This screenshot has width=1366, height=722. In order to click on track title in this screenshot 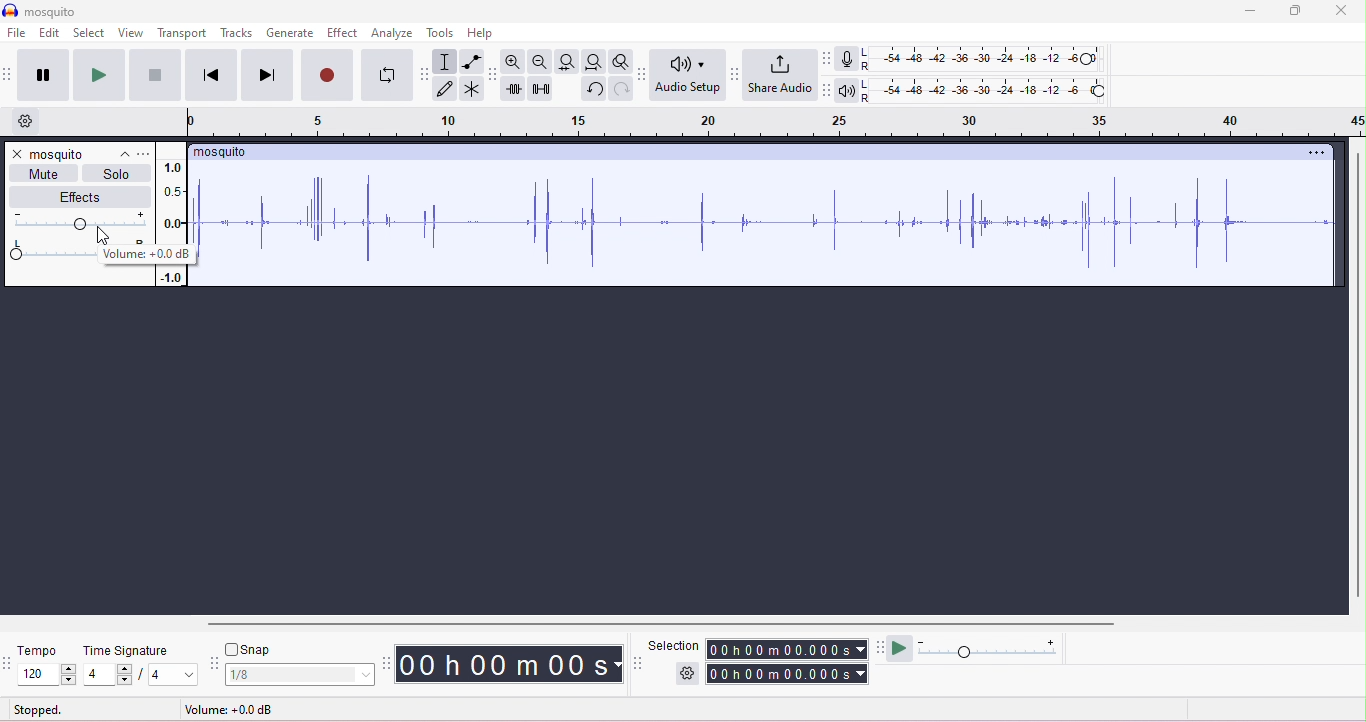, I will do `click(81, 156)`.